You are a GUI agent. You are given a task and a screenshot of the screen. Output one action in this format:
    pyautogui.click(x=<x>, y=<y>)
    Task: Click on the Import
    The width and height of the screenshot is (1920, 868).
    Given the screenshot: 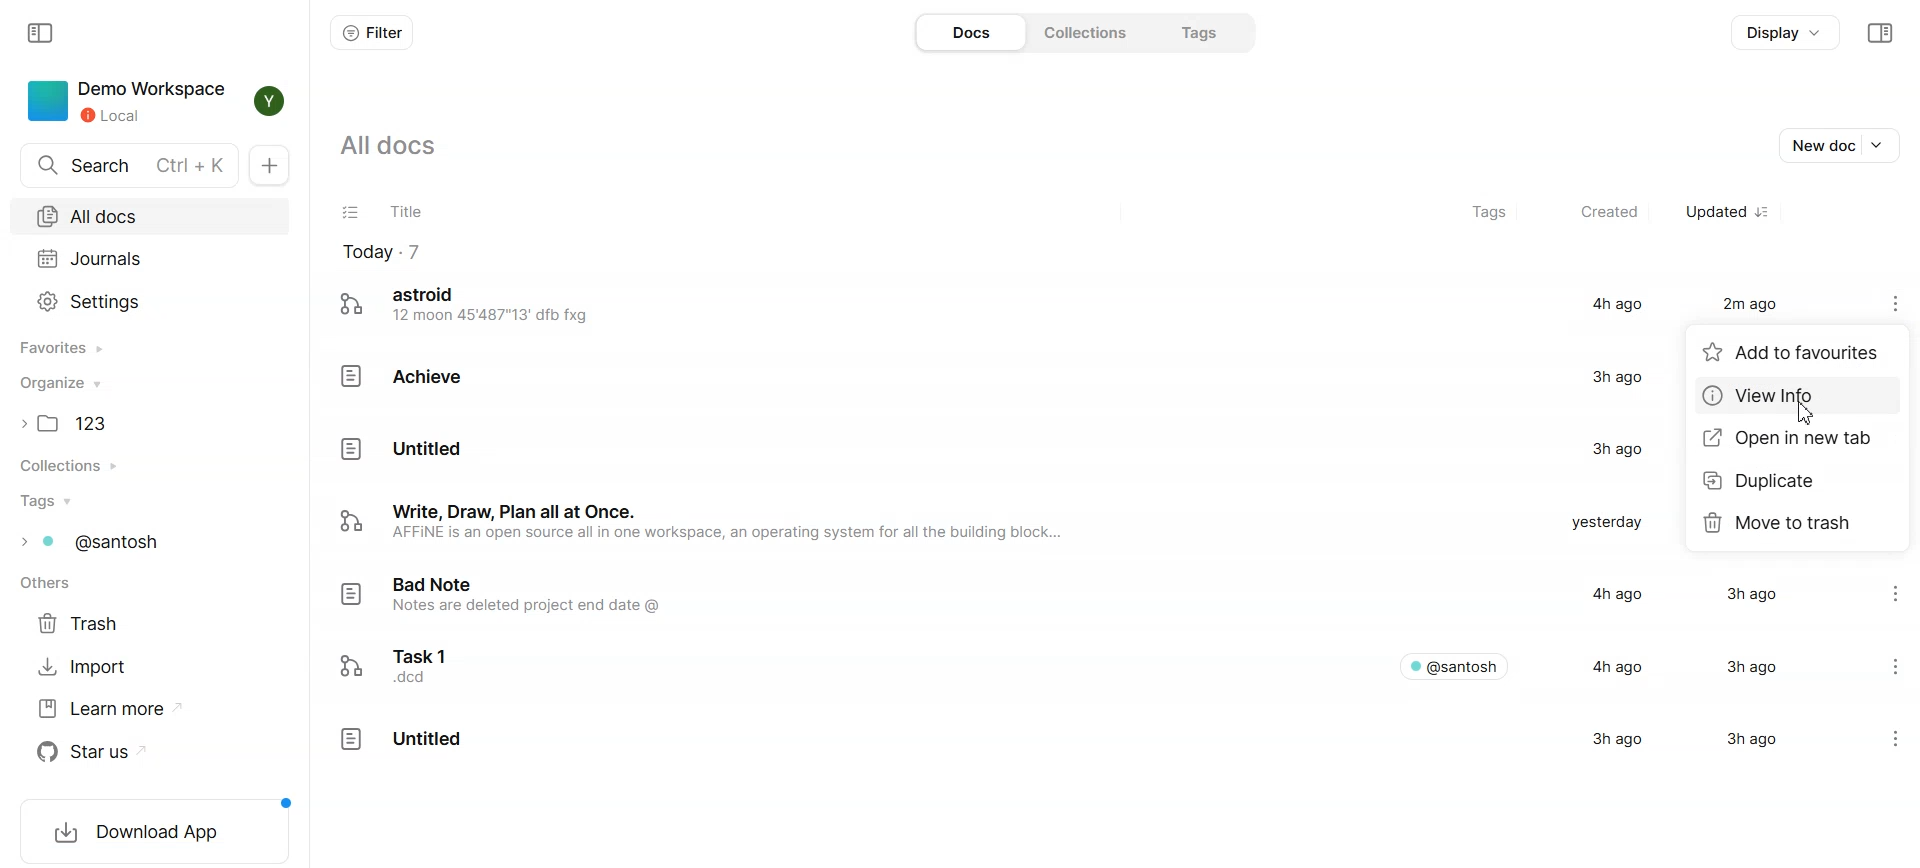 What is the action you would take?
    pyautogui.click(x=89, y=667)
    